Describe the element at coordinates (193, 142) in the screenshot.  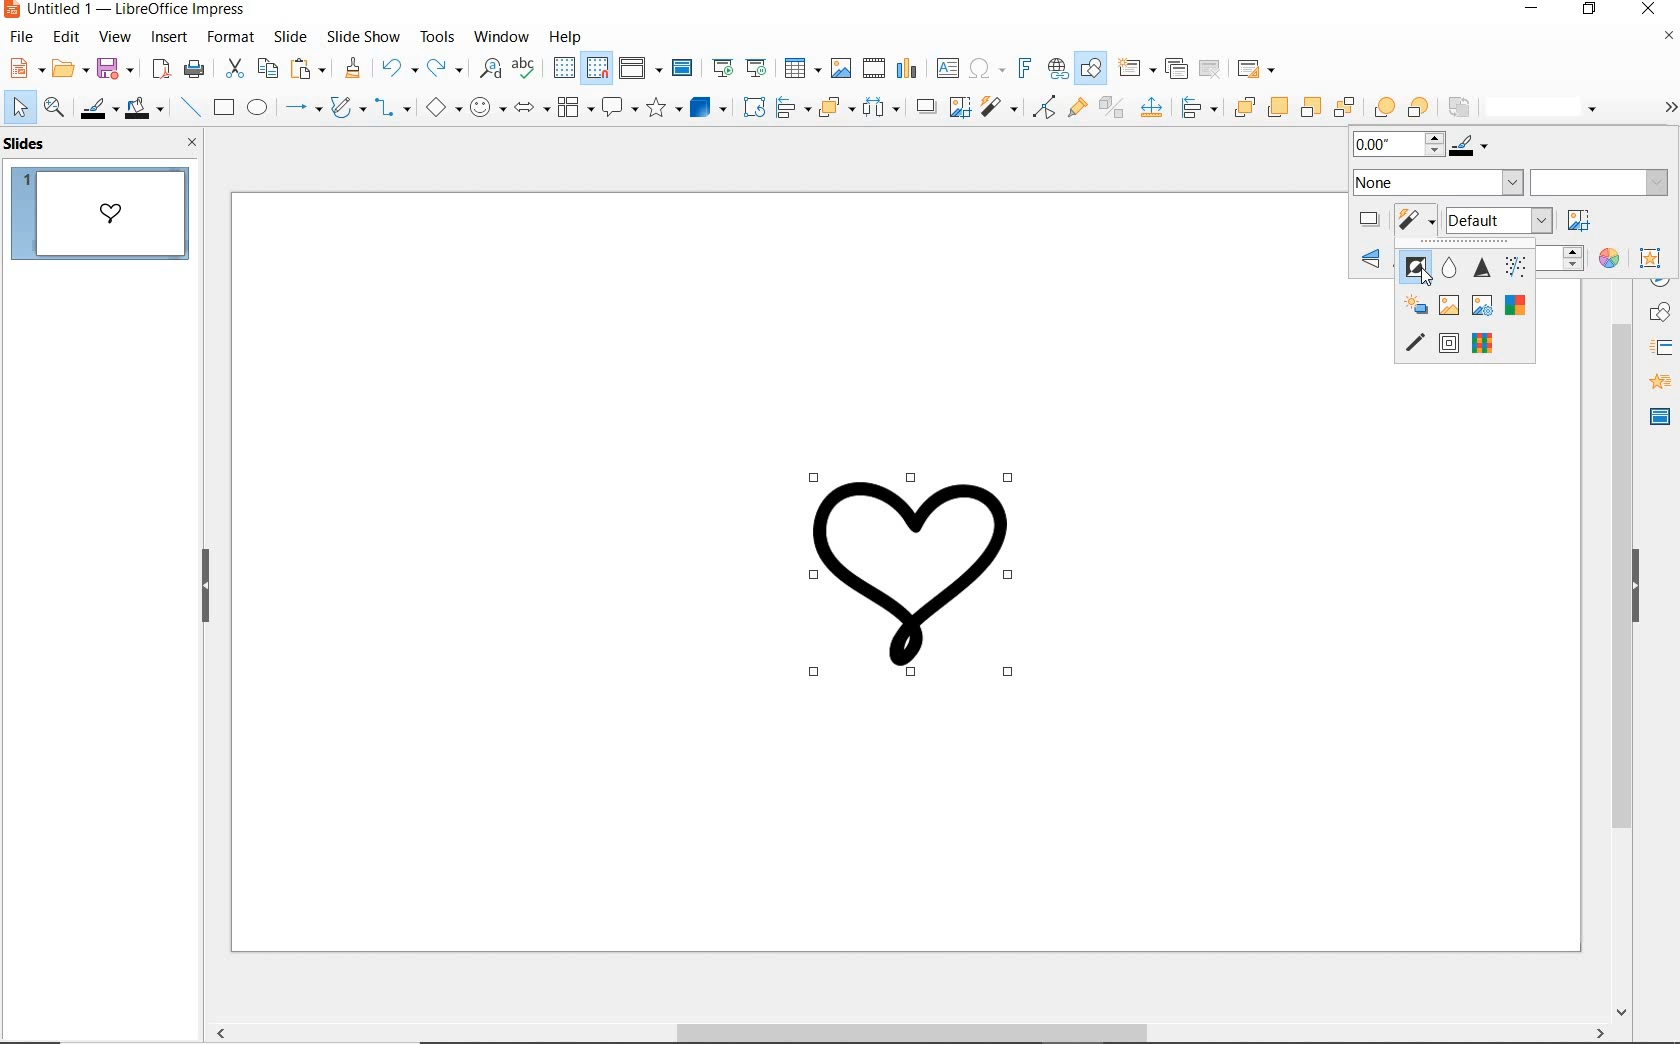
I see `CLOSE` at that location.